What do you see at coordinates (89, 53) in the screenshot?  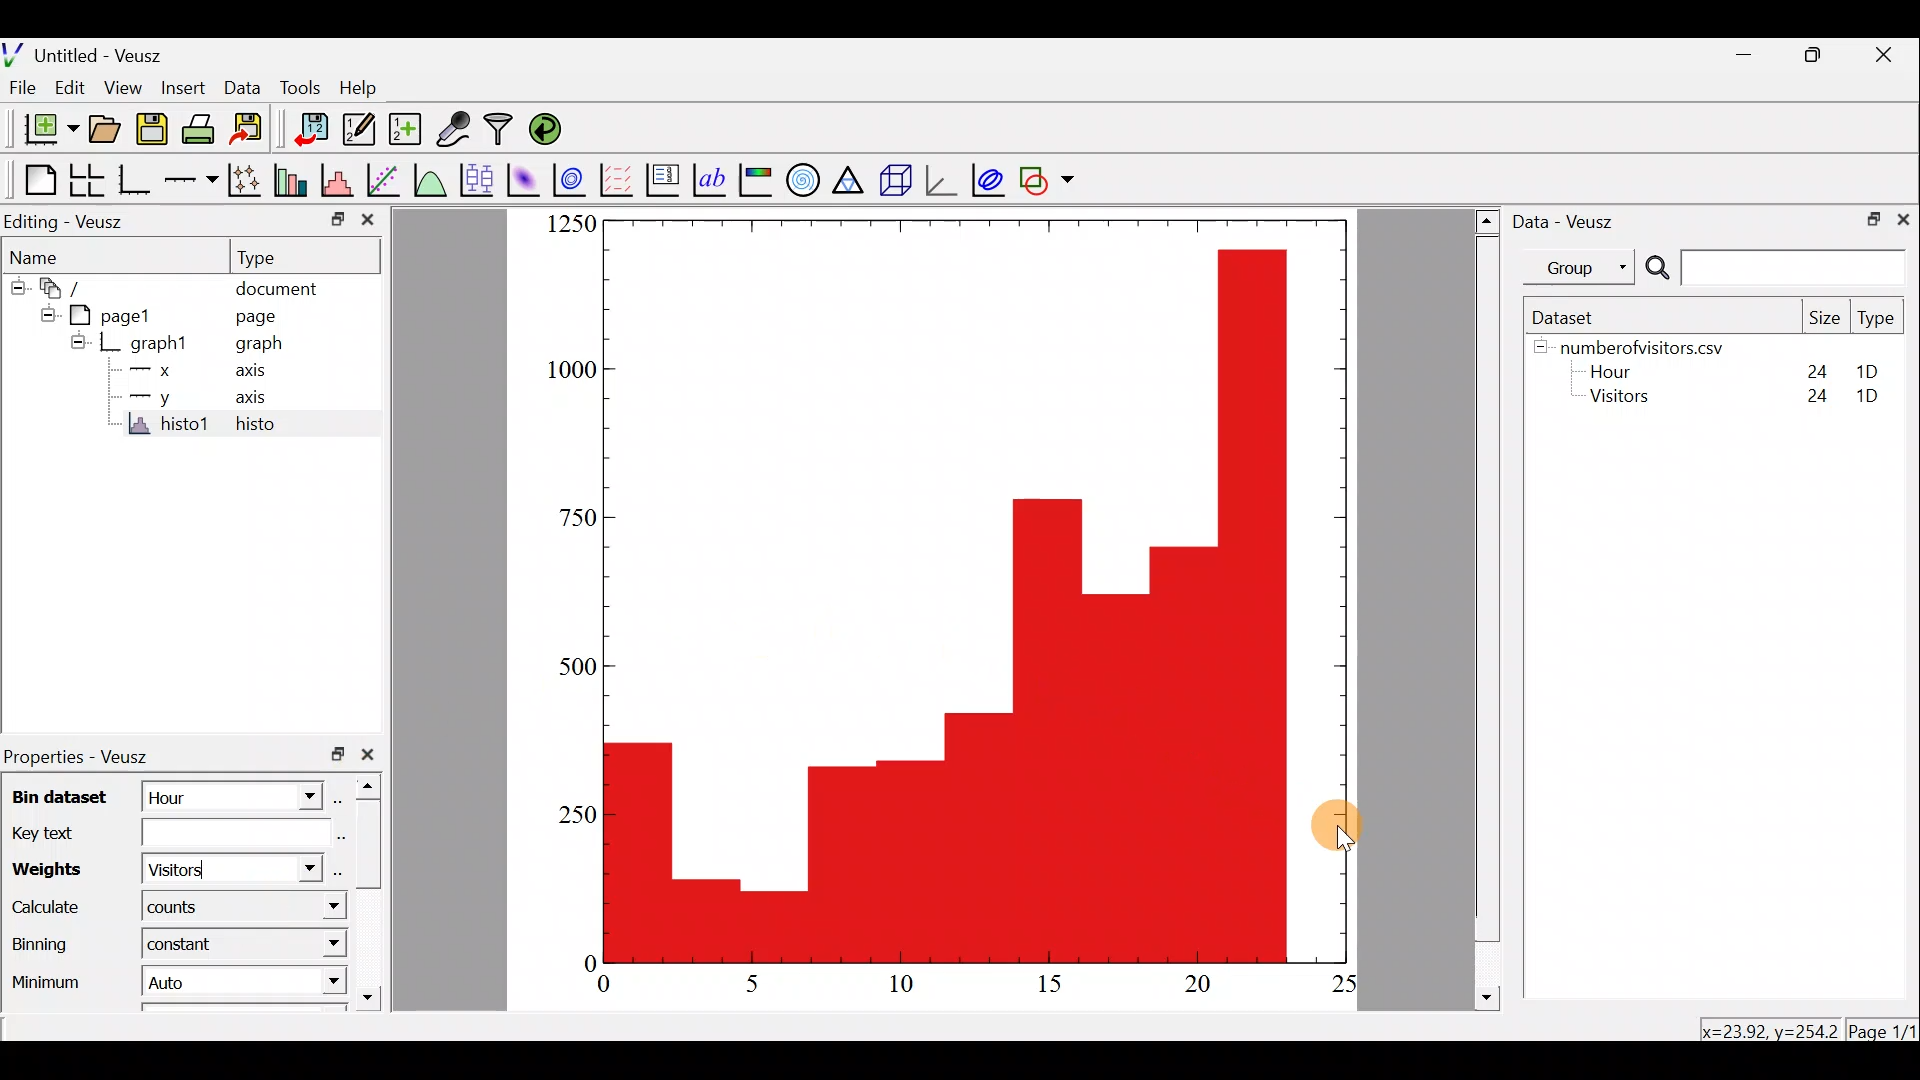 I see `Untitled - Veusz` at bounding box center [89, 53].